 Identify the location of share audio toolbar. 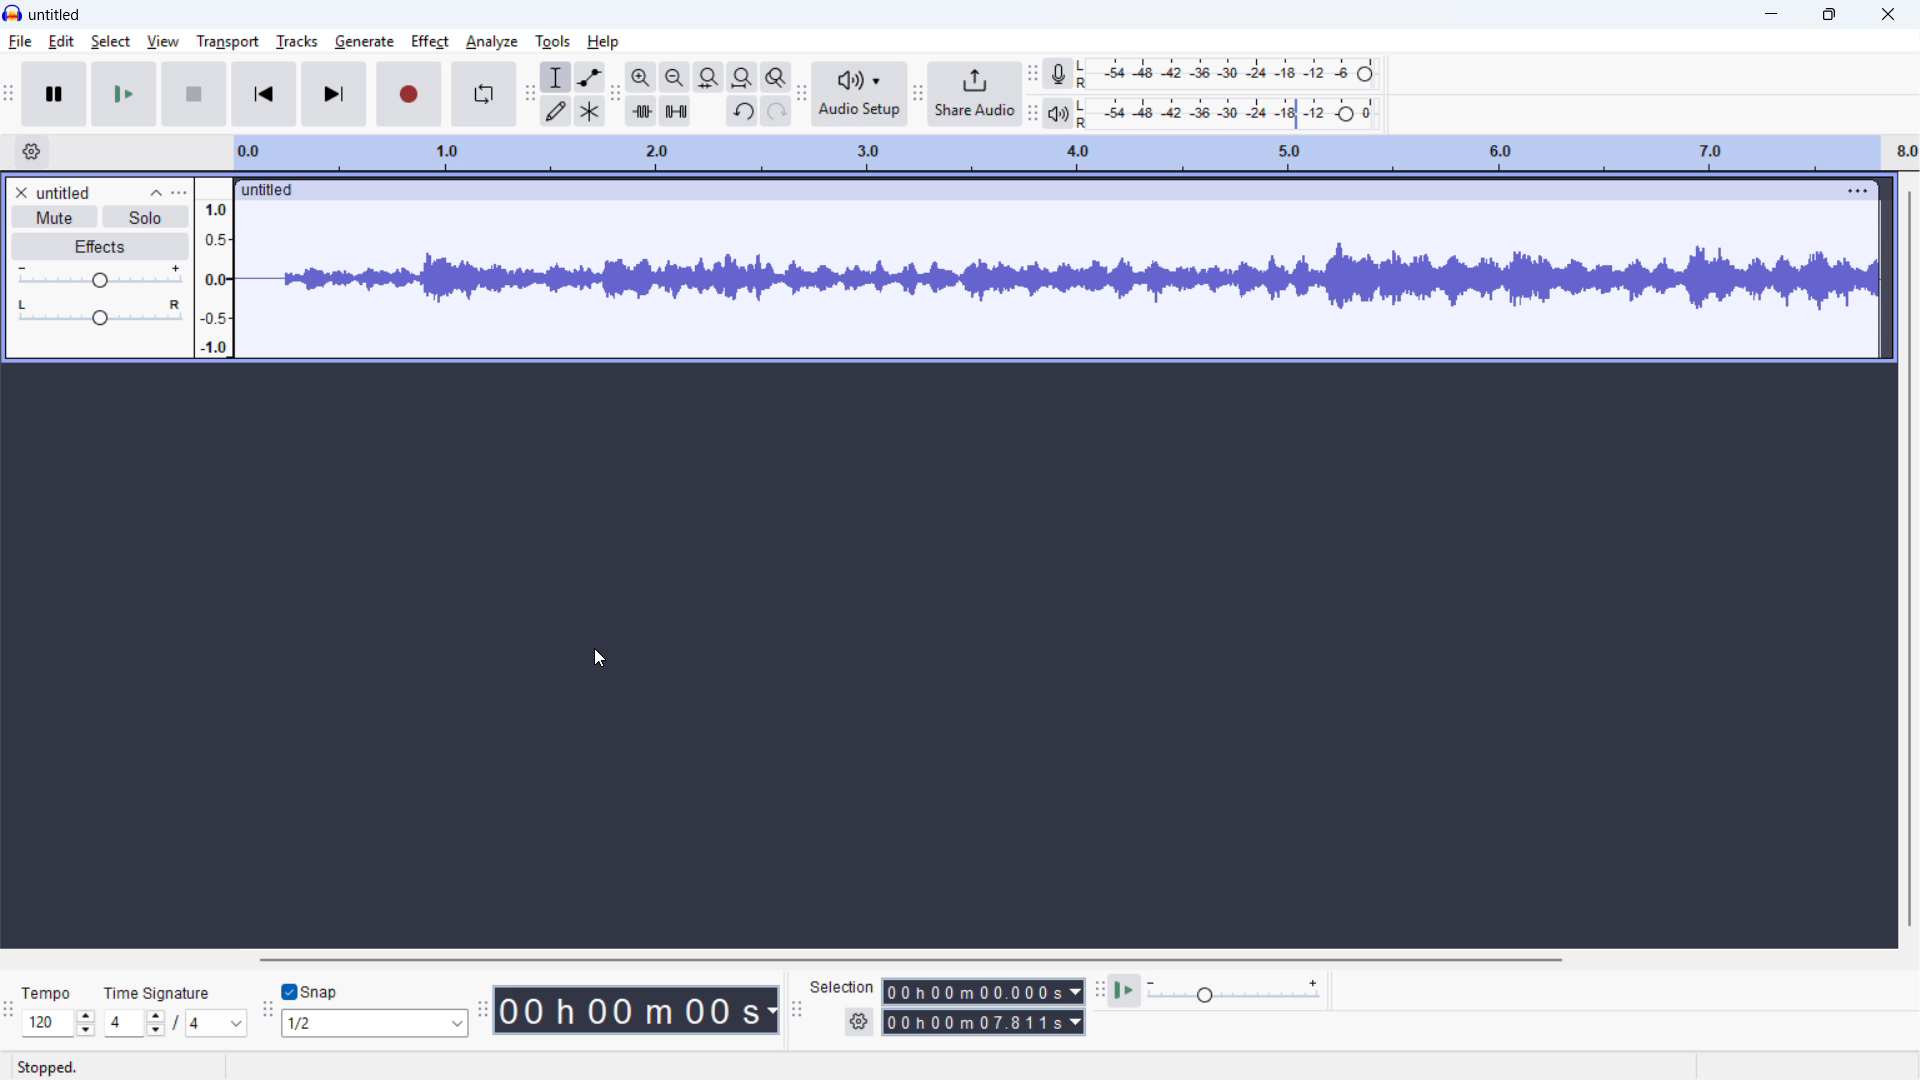
(917, 95).